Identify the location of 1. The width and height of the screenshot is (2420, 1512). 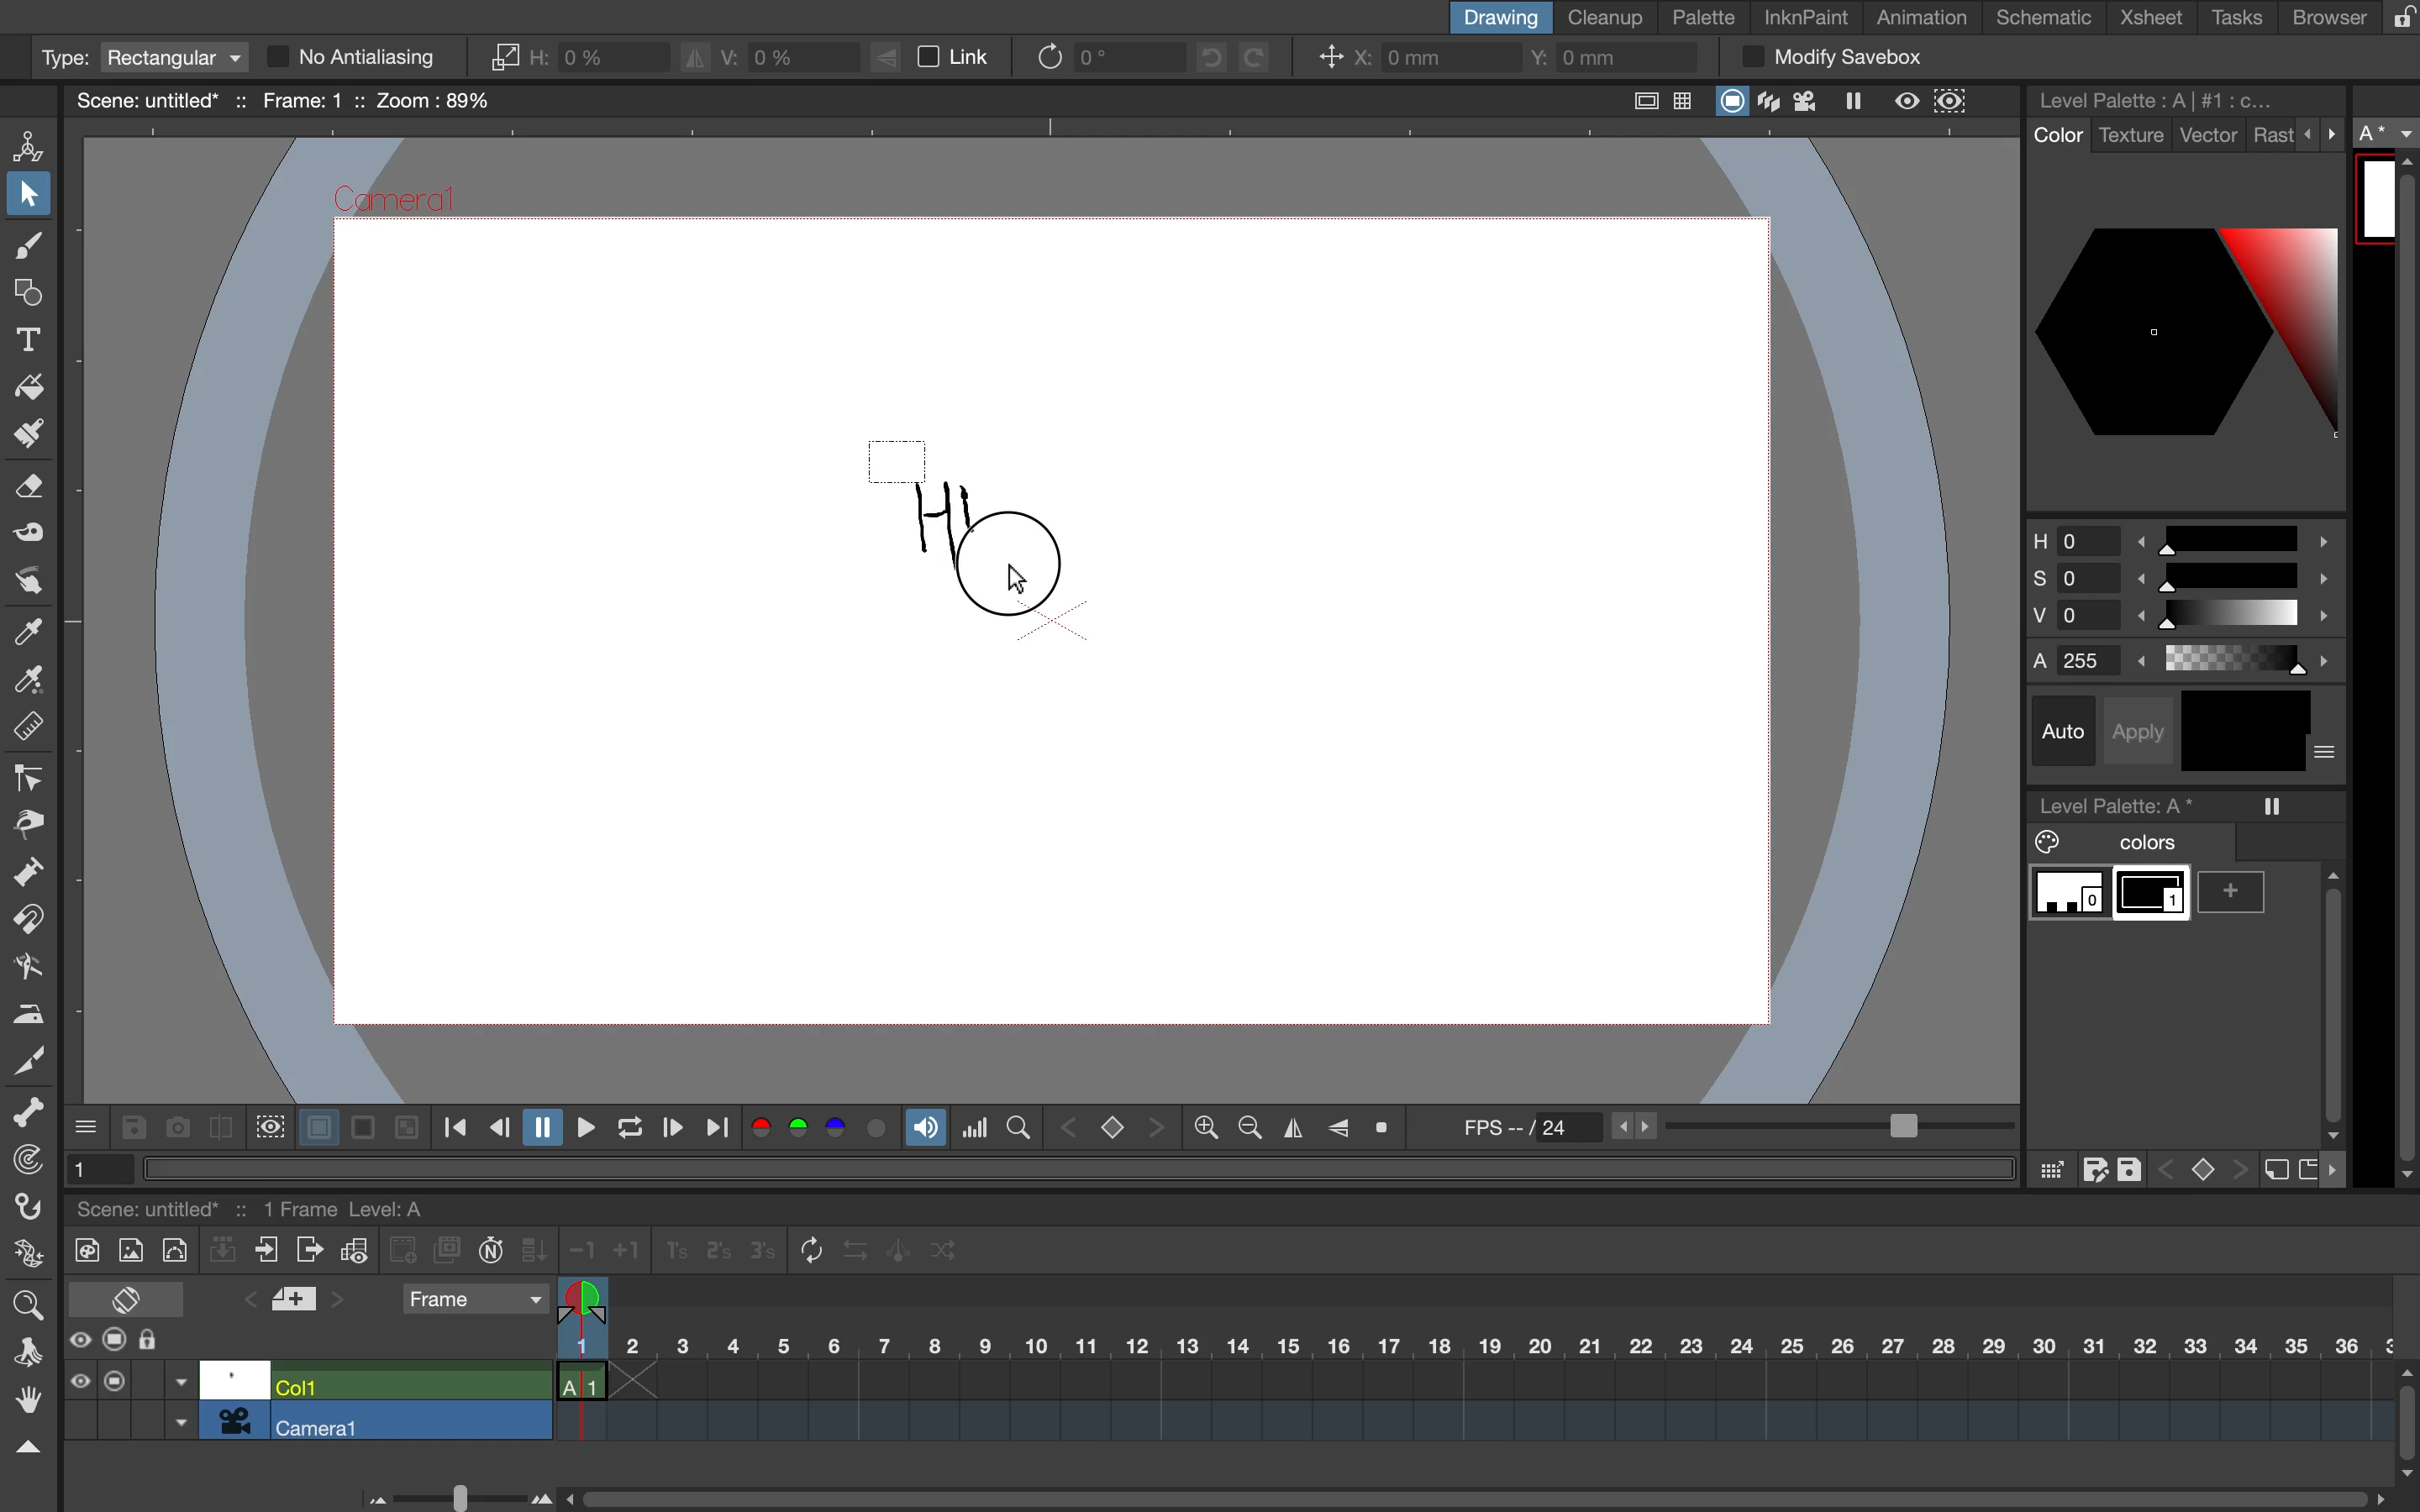
(93, 1167).